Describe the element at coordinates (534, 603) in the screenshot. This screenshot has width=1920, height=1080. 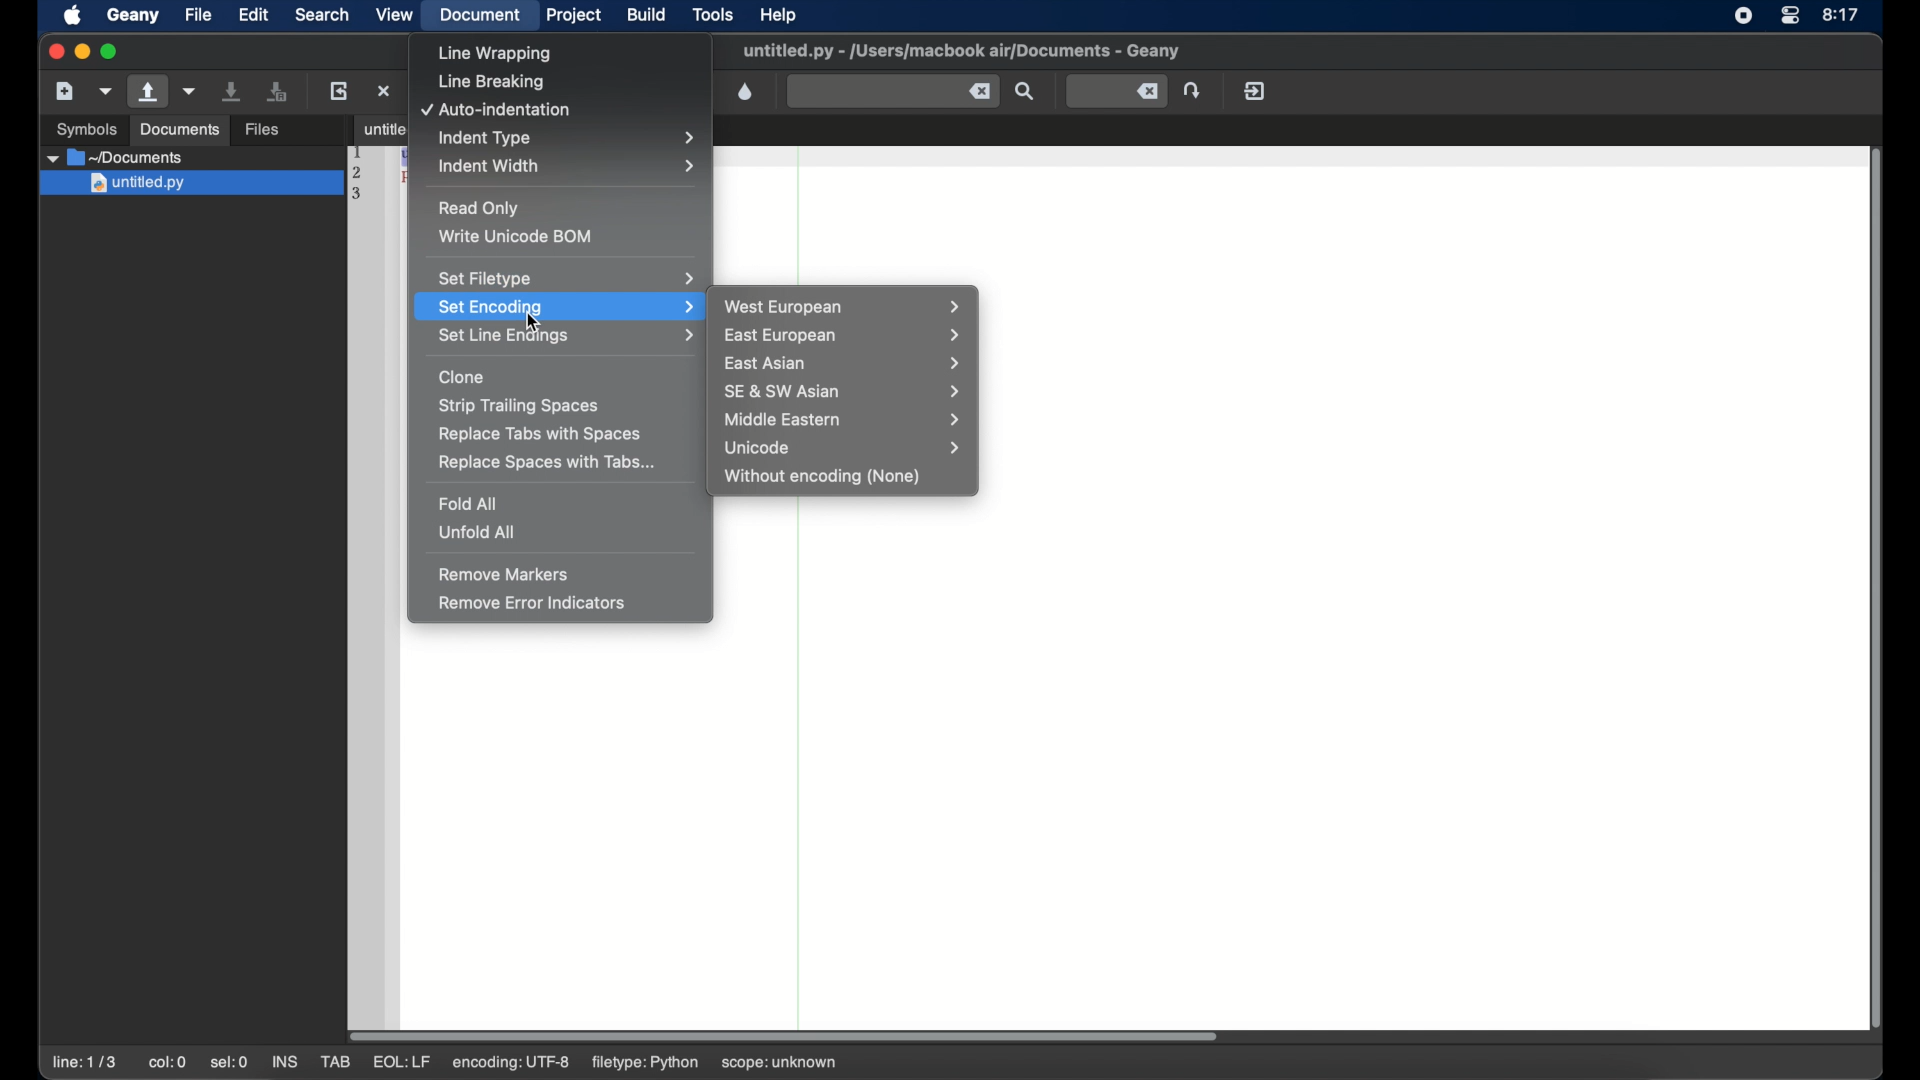
I see `remove error indicators` at that location.